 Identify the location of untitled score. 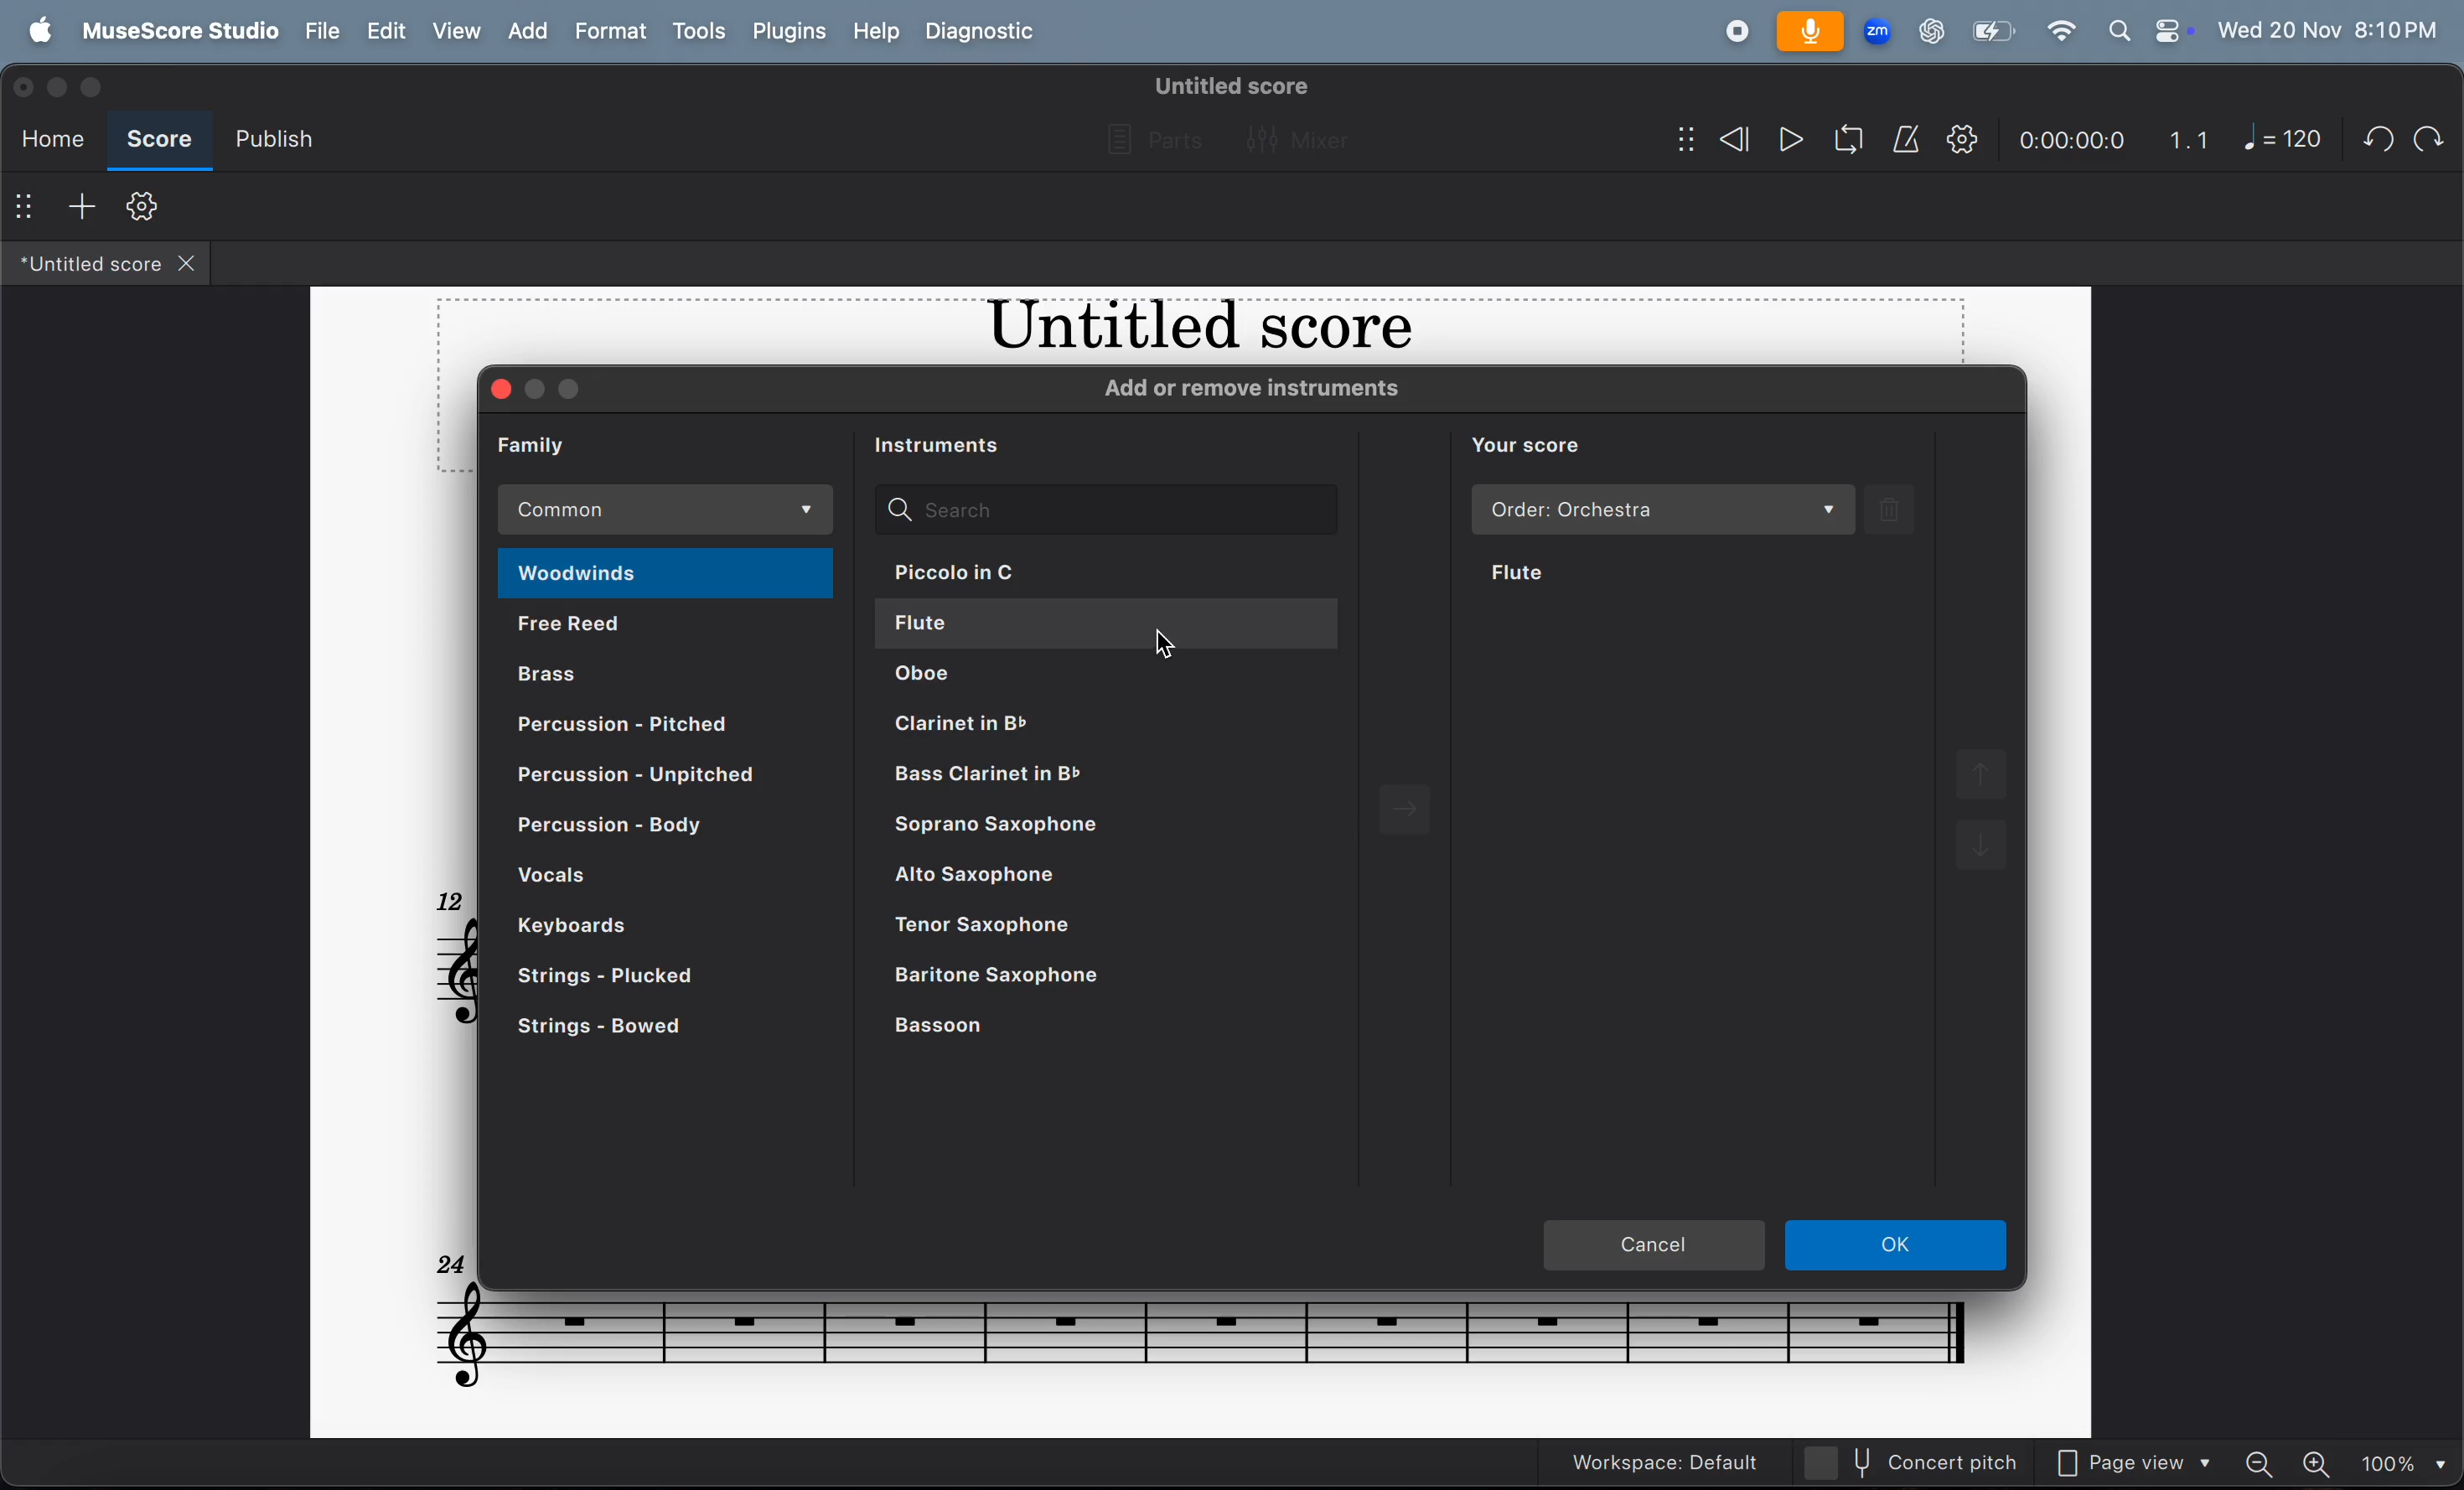
(85, 266).